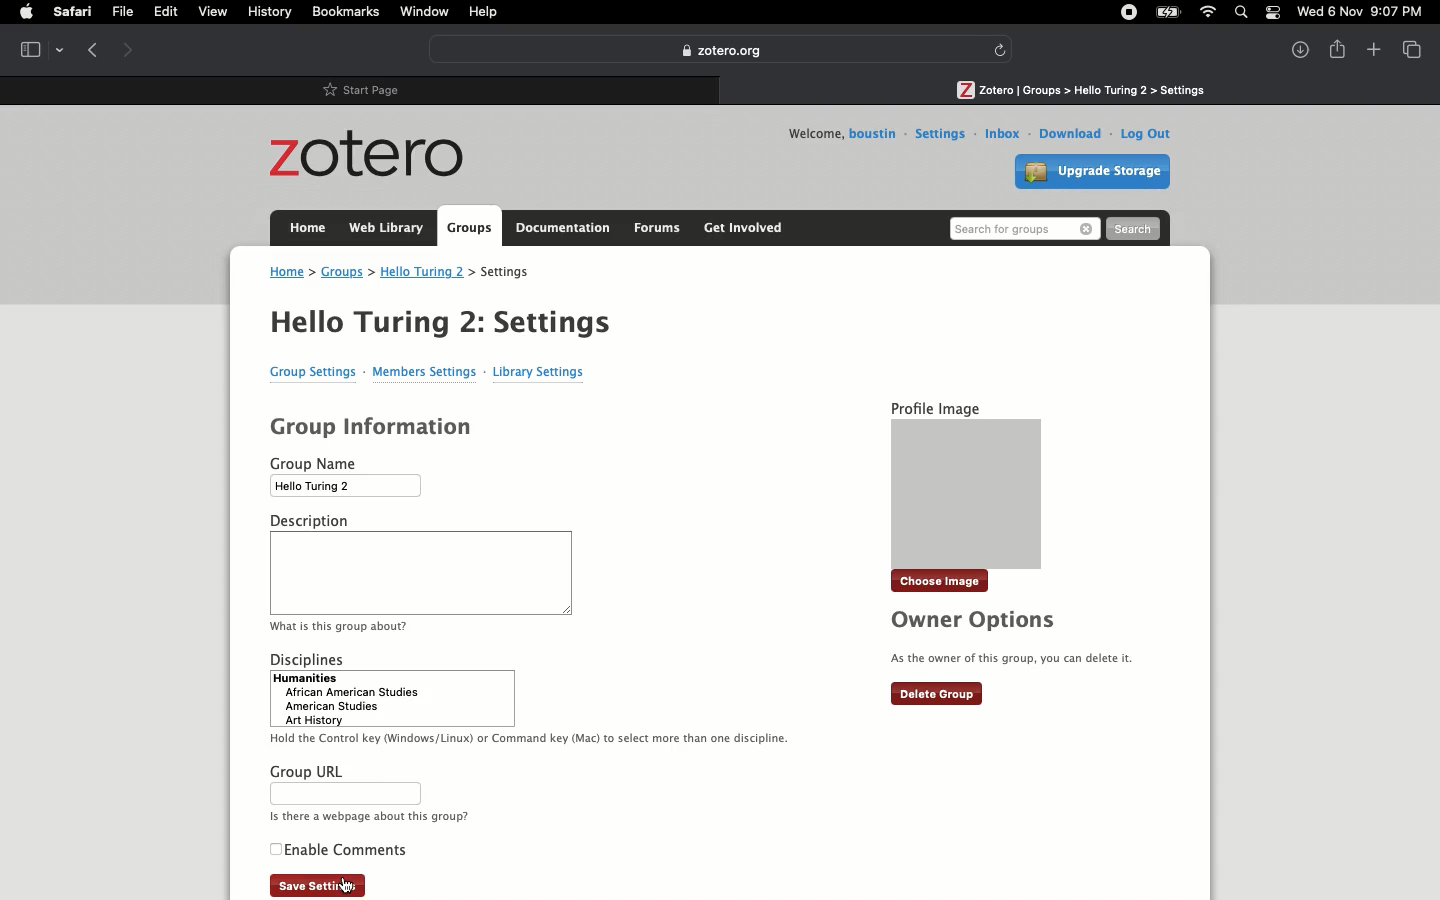 This screenshot has width=1440, height=900. What do you see at coordinates (347, 884) in the screenshot?
I see `cursor` at bounding box center [347, 884].